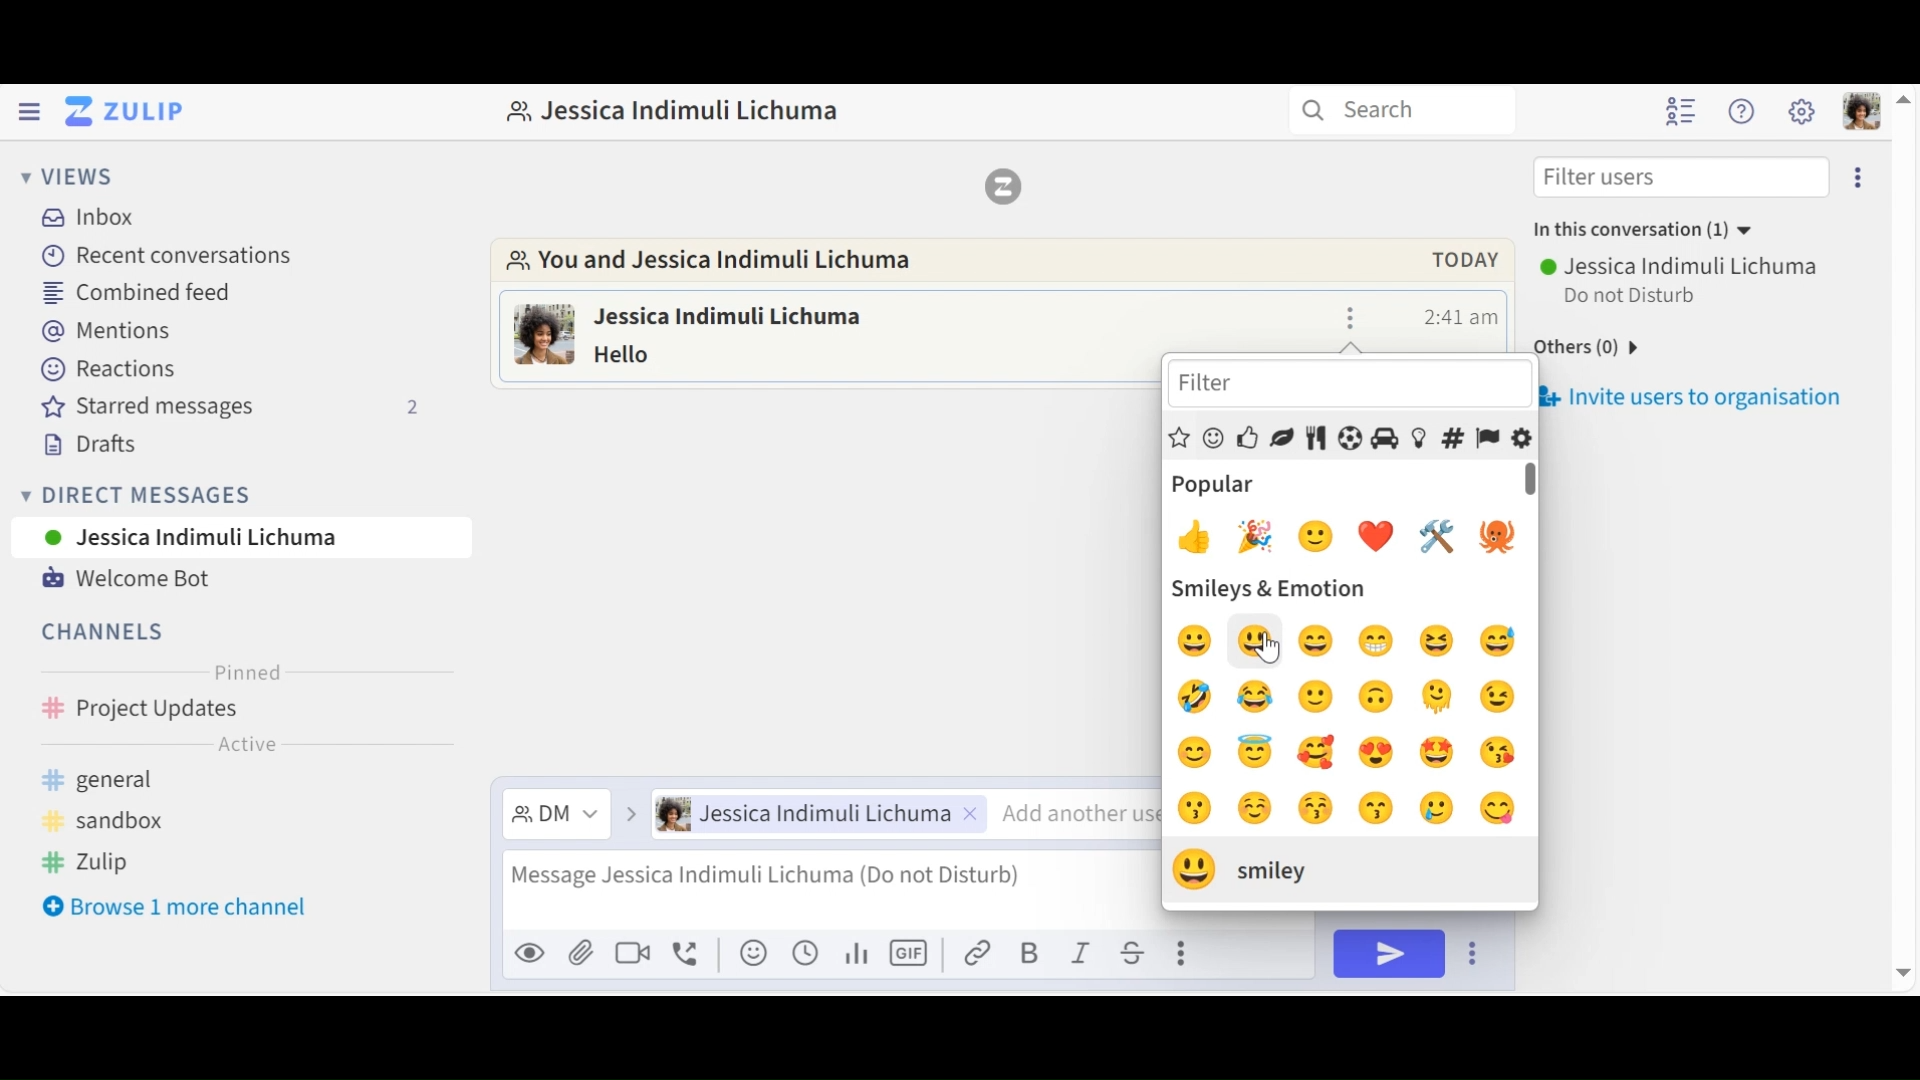 The width and height of the screenshot is (1920, 1080). What do you see at coordinates (241, 536) in the screenshot?
I see `User` at bounding box center [241, 536].